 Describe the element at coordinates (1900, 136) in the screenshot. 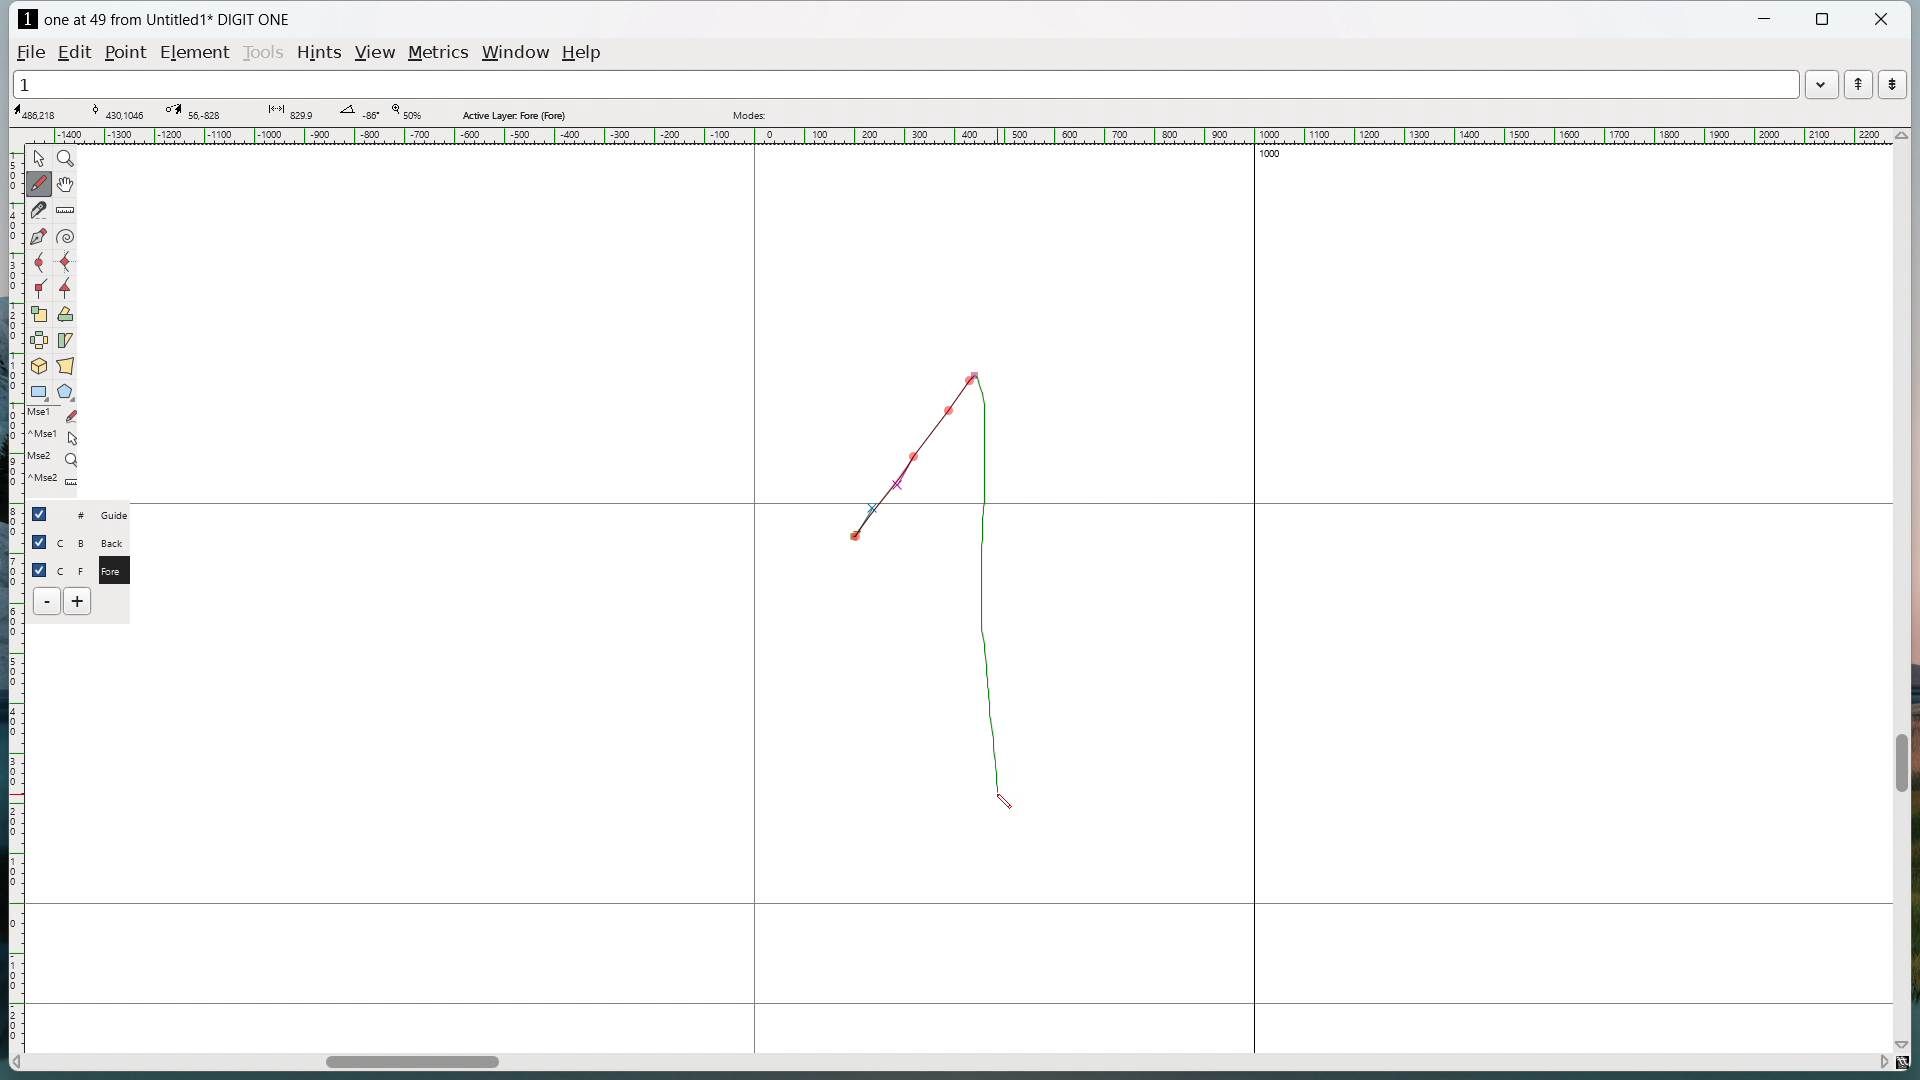

I see `scroll up` at that location.